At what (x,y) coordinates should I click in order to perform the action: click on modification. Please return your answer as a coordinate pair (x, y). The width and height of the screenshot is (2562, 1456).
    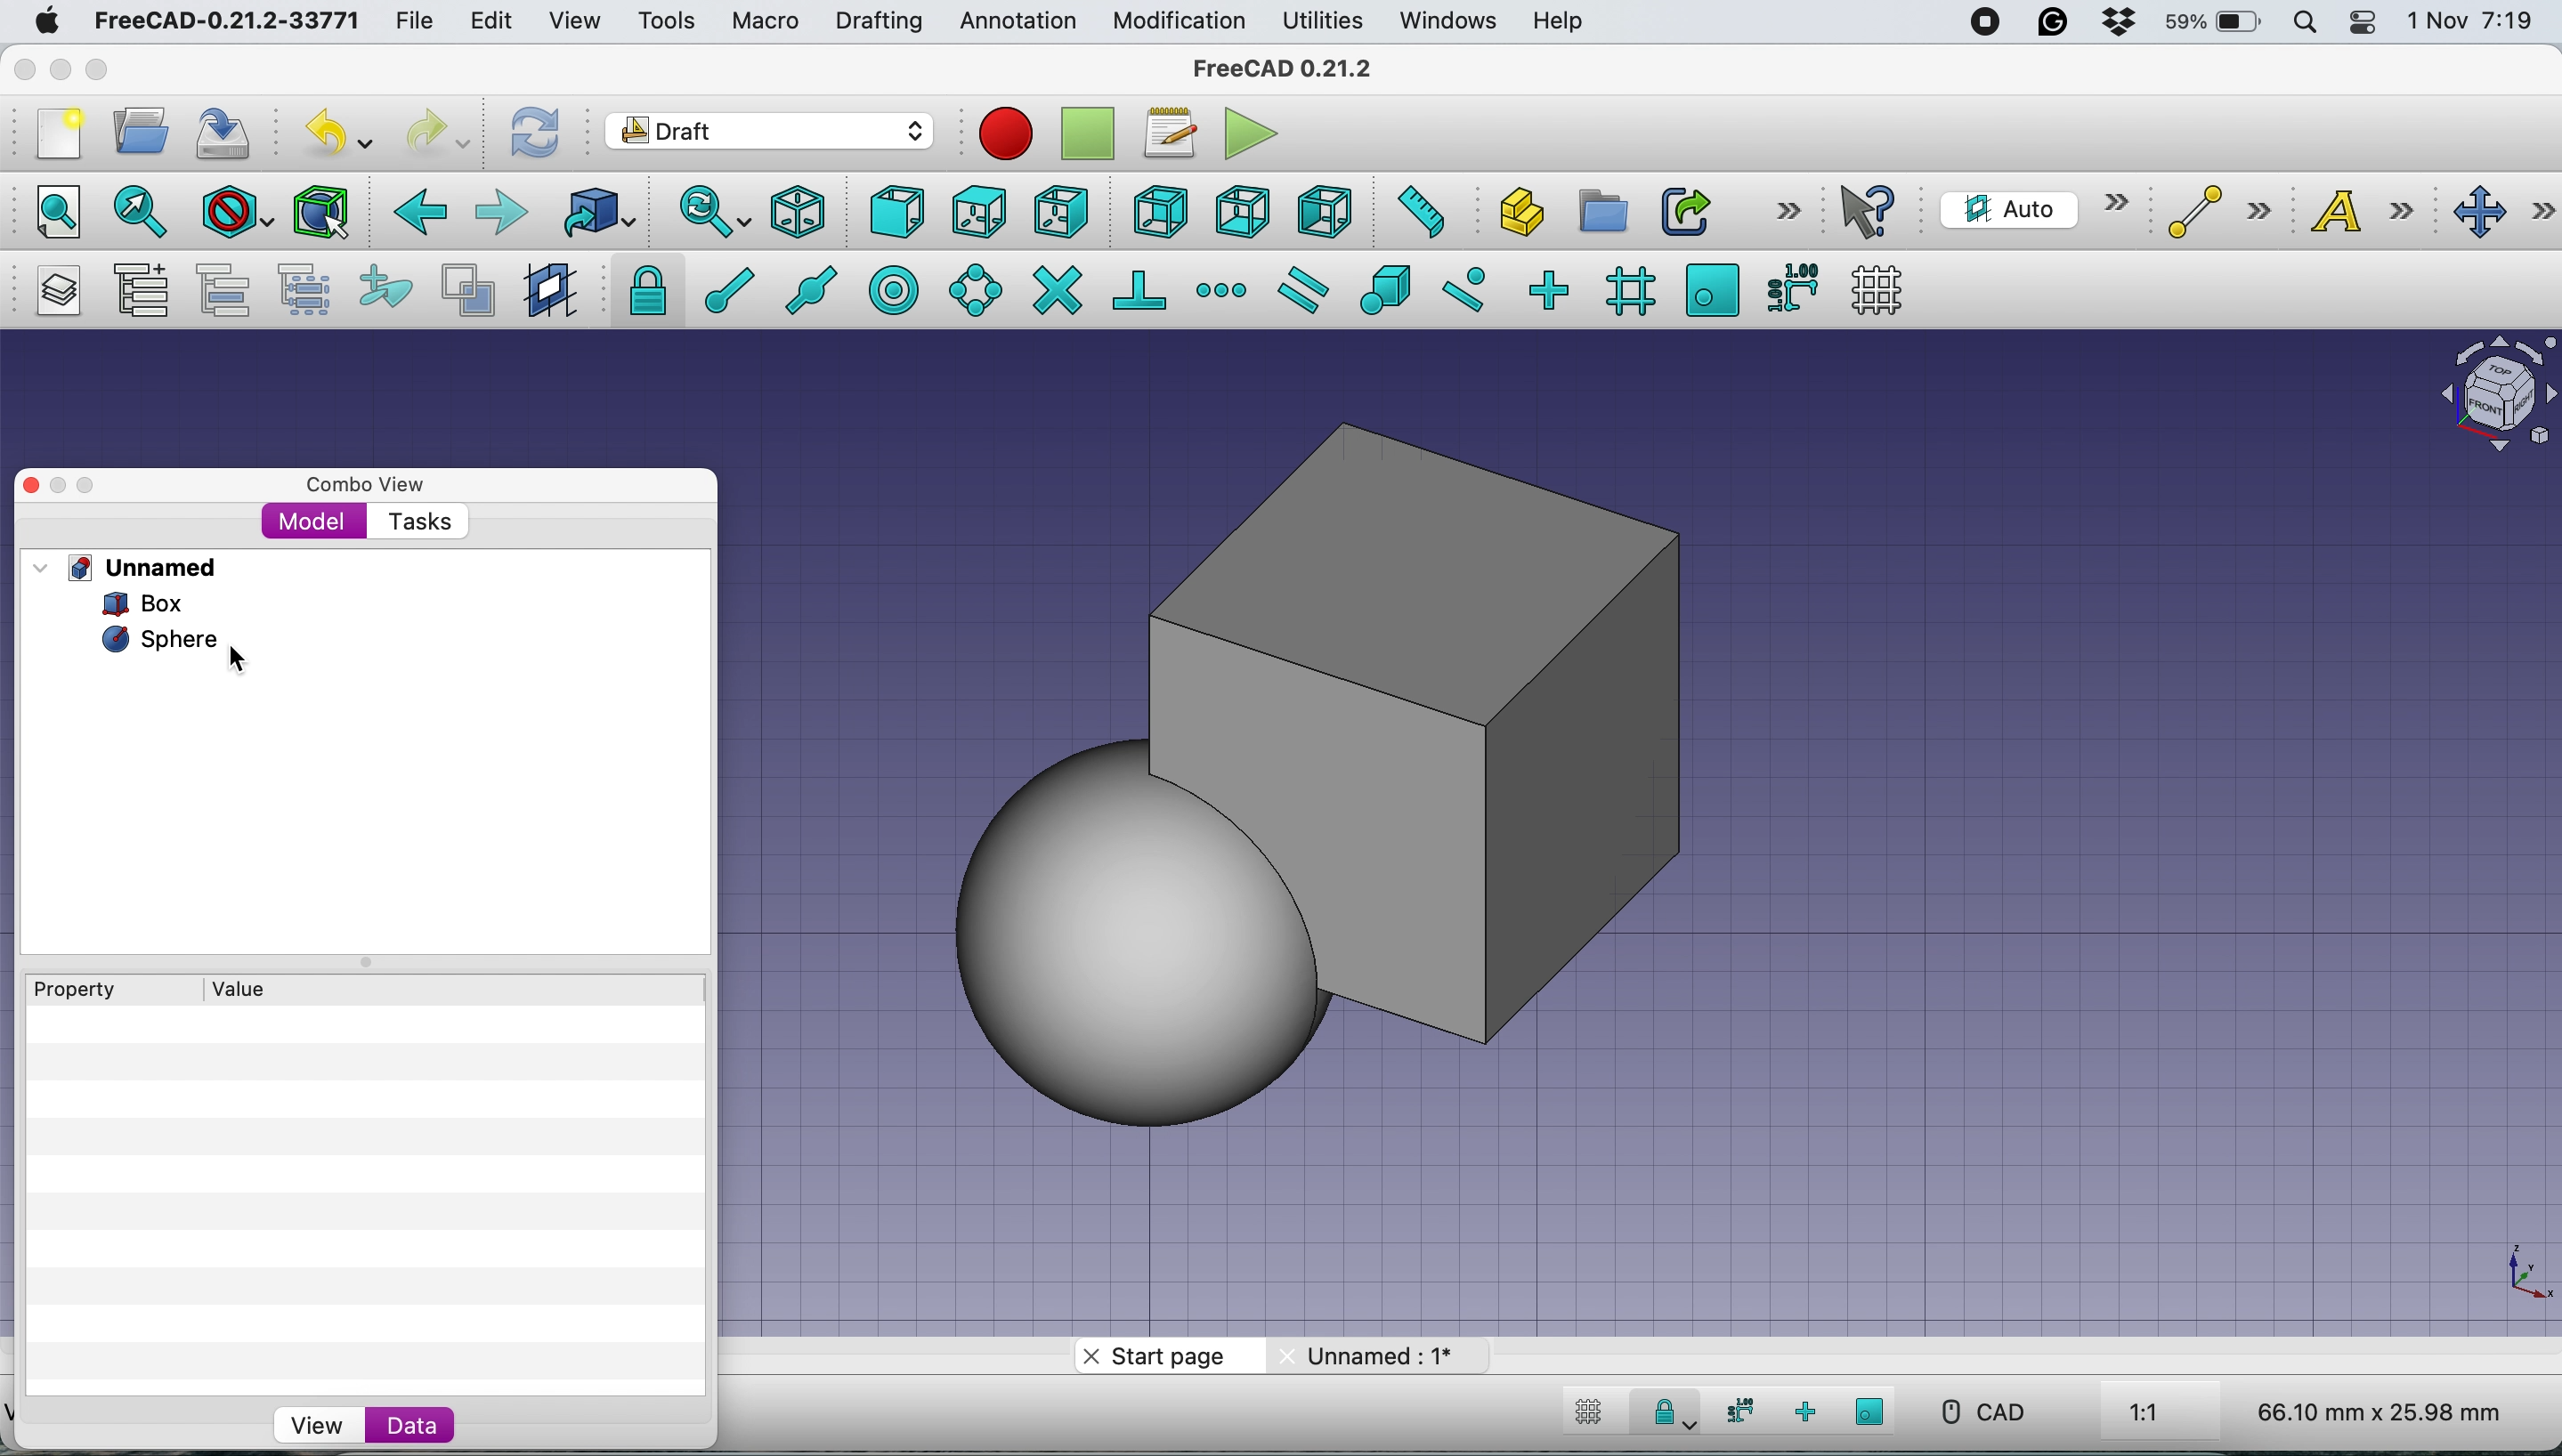
    Looking at the image, I should click on (1177, 22).